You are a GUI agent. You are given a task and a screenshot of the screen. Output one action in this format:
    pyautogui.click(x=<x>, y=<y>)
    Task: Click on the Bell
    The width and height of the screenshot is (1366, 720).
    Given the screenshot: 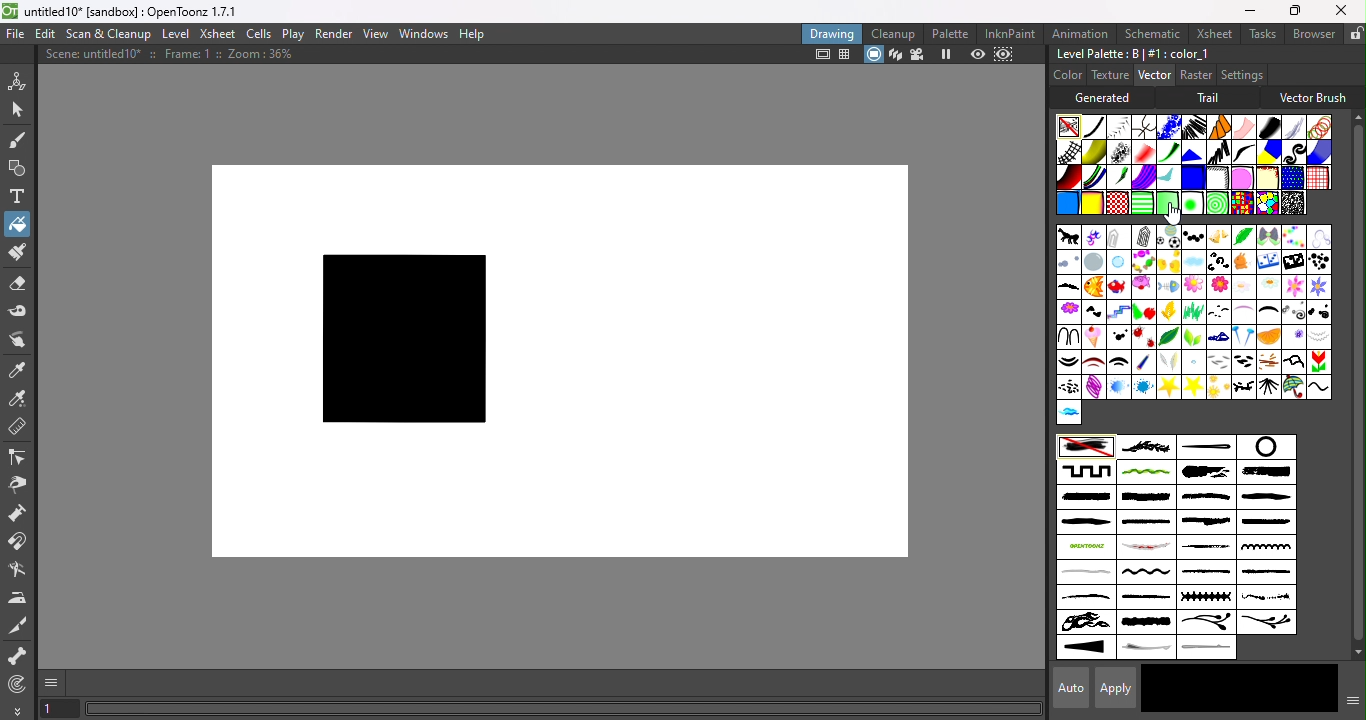 What is the action you would take?
    pyautogui.click(x=1217, y=237)
    